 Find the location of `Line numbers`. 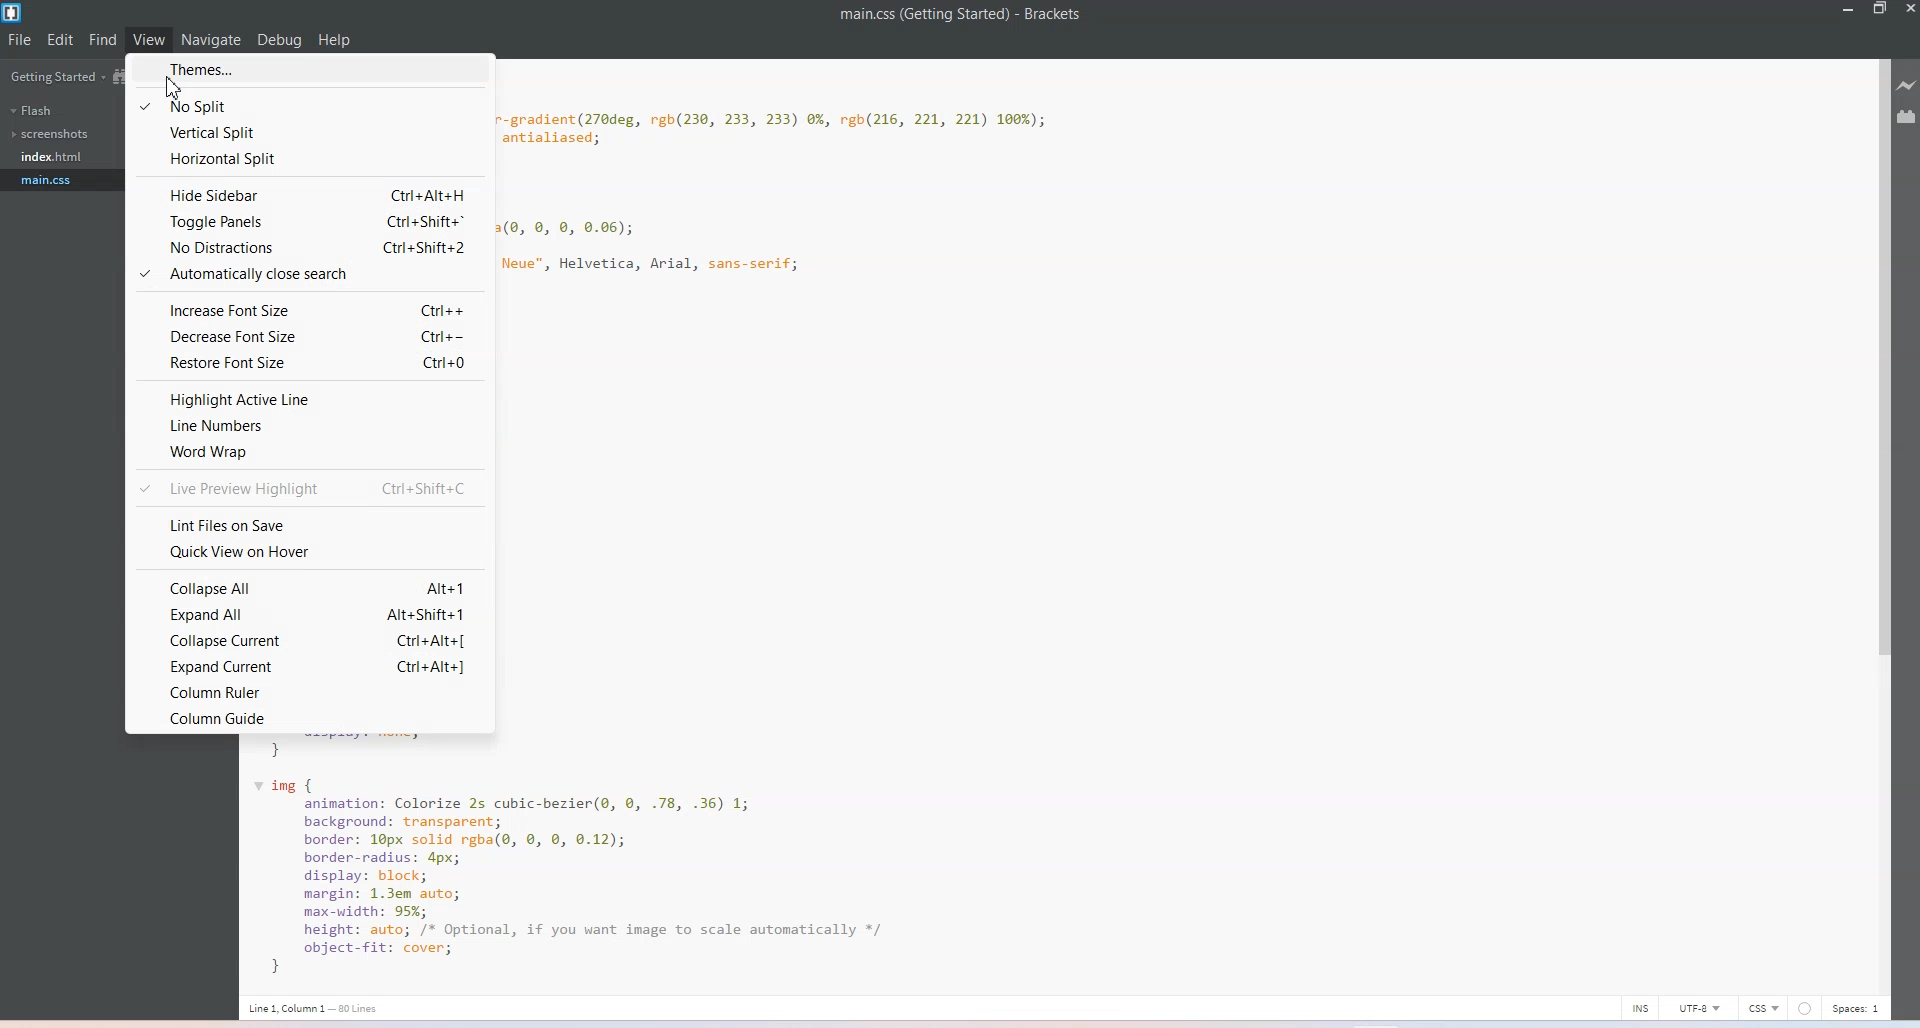

Line numbers is located at coordinates (311, 425).